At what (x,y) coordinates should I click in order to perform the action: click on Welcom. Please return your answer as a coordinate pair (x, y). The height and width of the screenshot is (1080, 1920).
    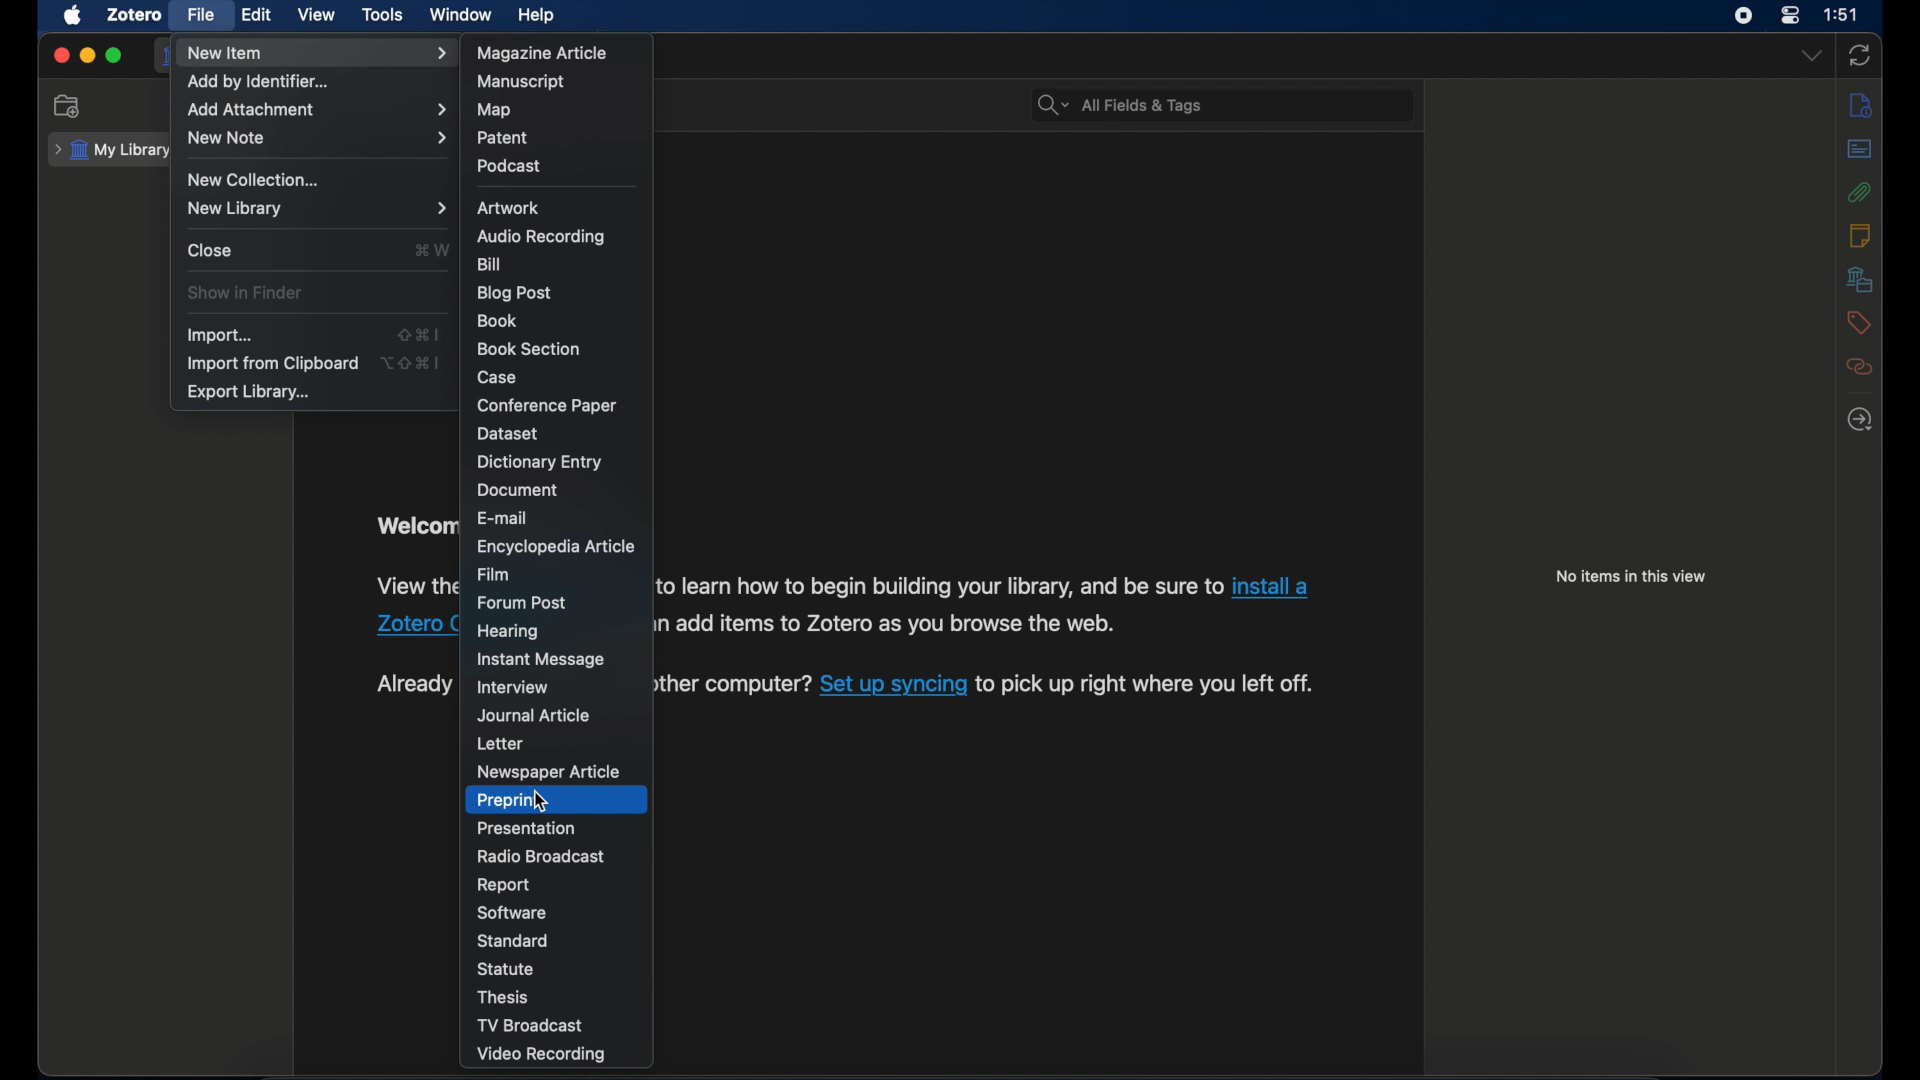
    Looking at the image, I should click on (412, 528).